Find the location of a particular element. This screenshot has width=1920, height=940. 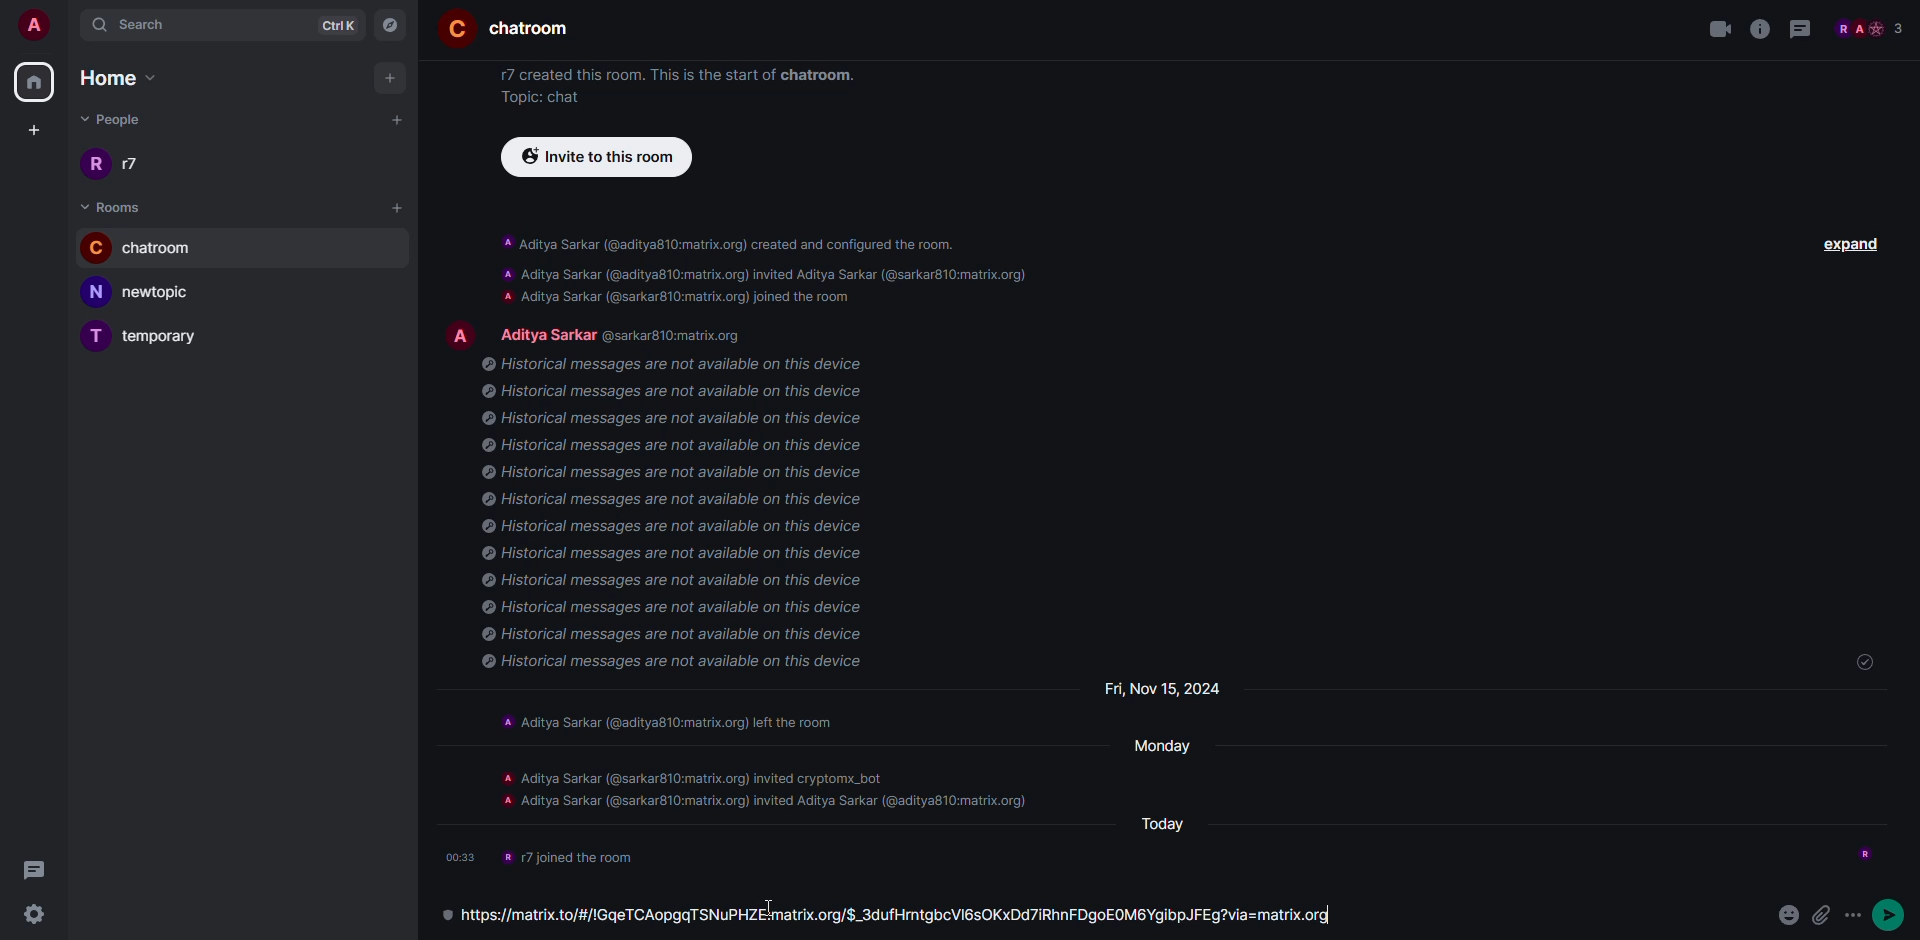

info is located at coordinates (582, 857).